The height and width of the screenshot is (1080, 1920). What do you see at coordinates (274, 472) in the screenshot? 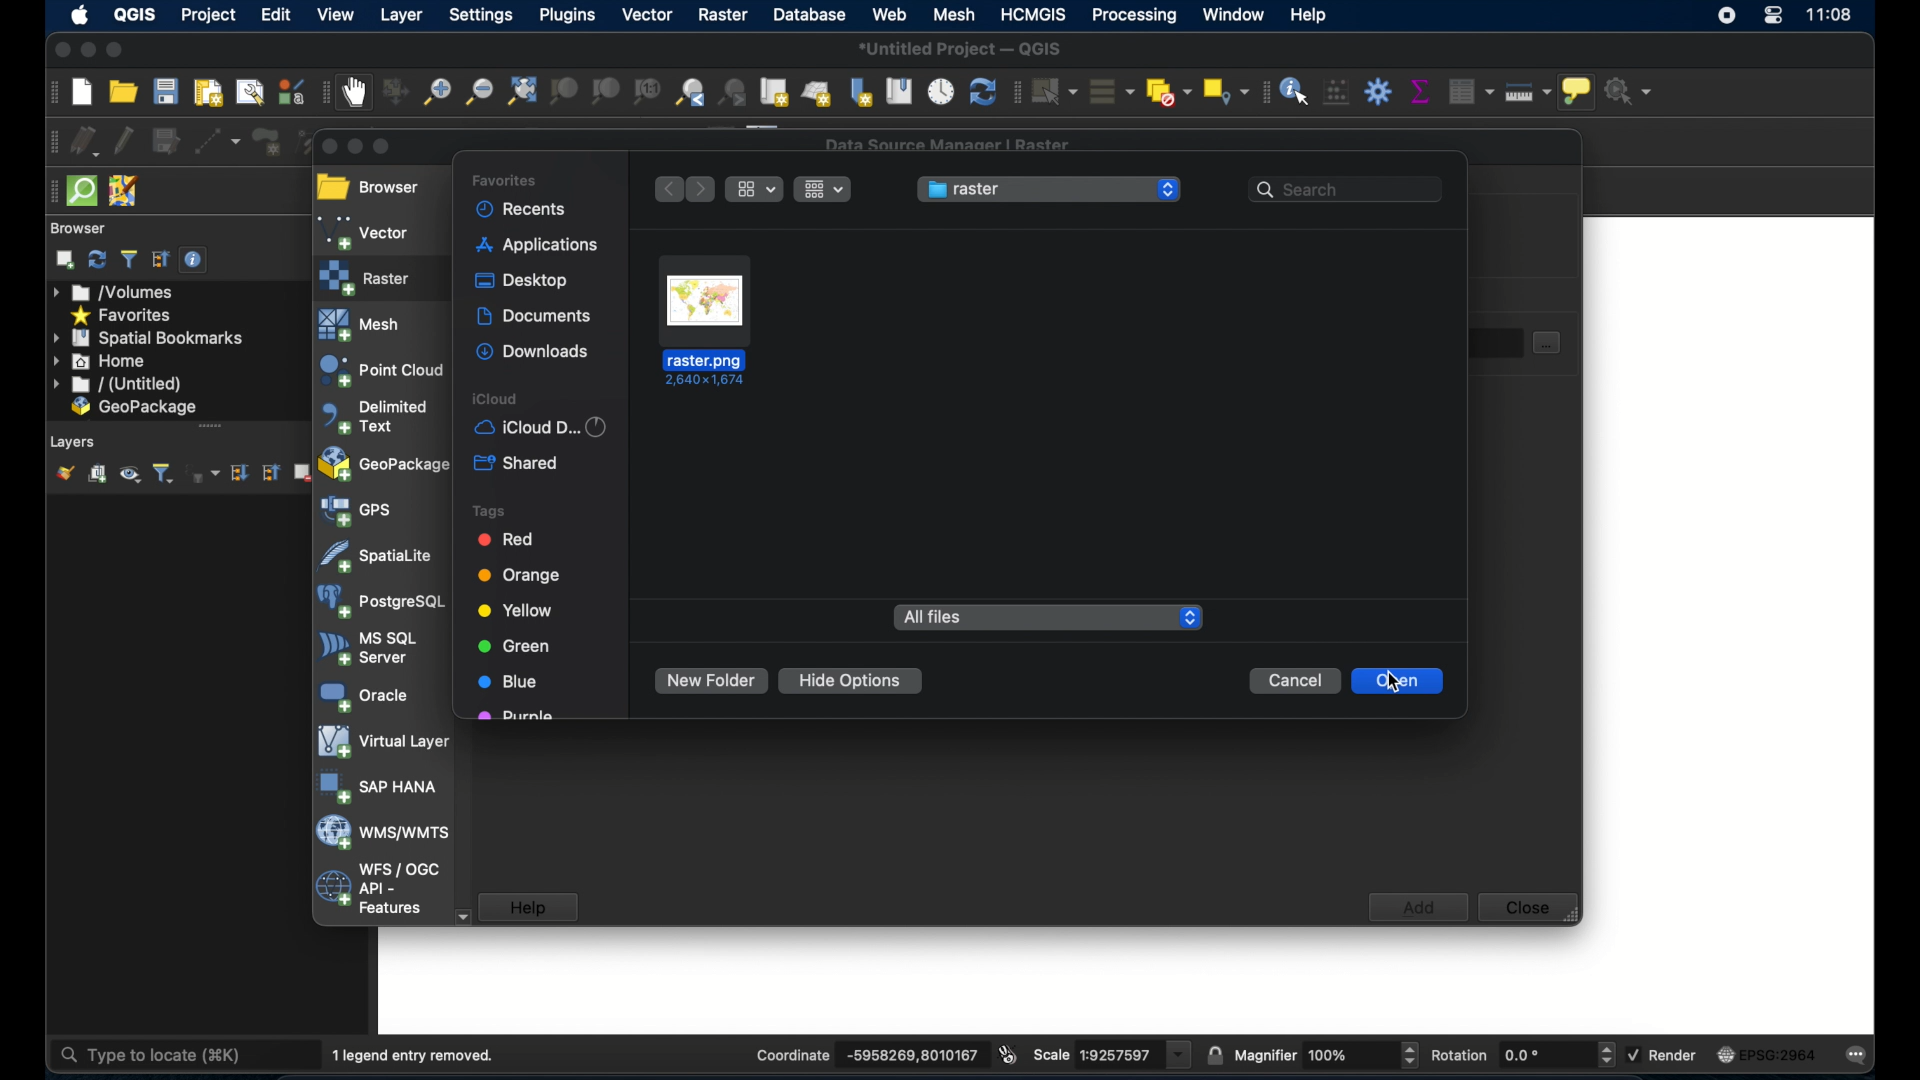
I see `collapse all` at bounding box center [274, 472].